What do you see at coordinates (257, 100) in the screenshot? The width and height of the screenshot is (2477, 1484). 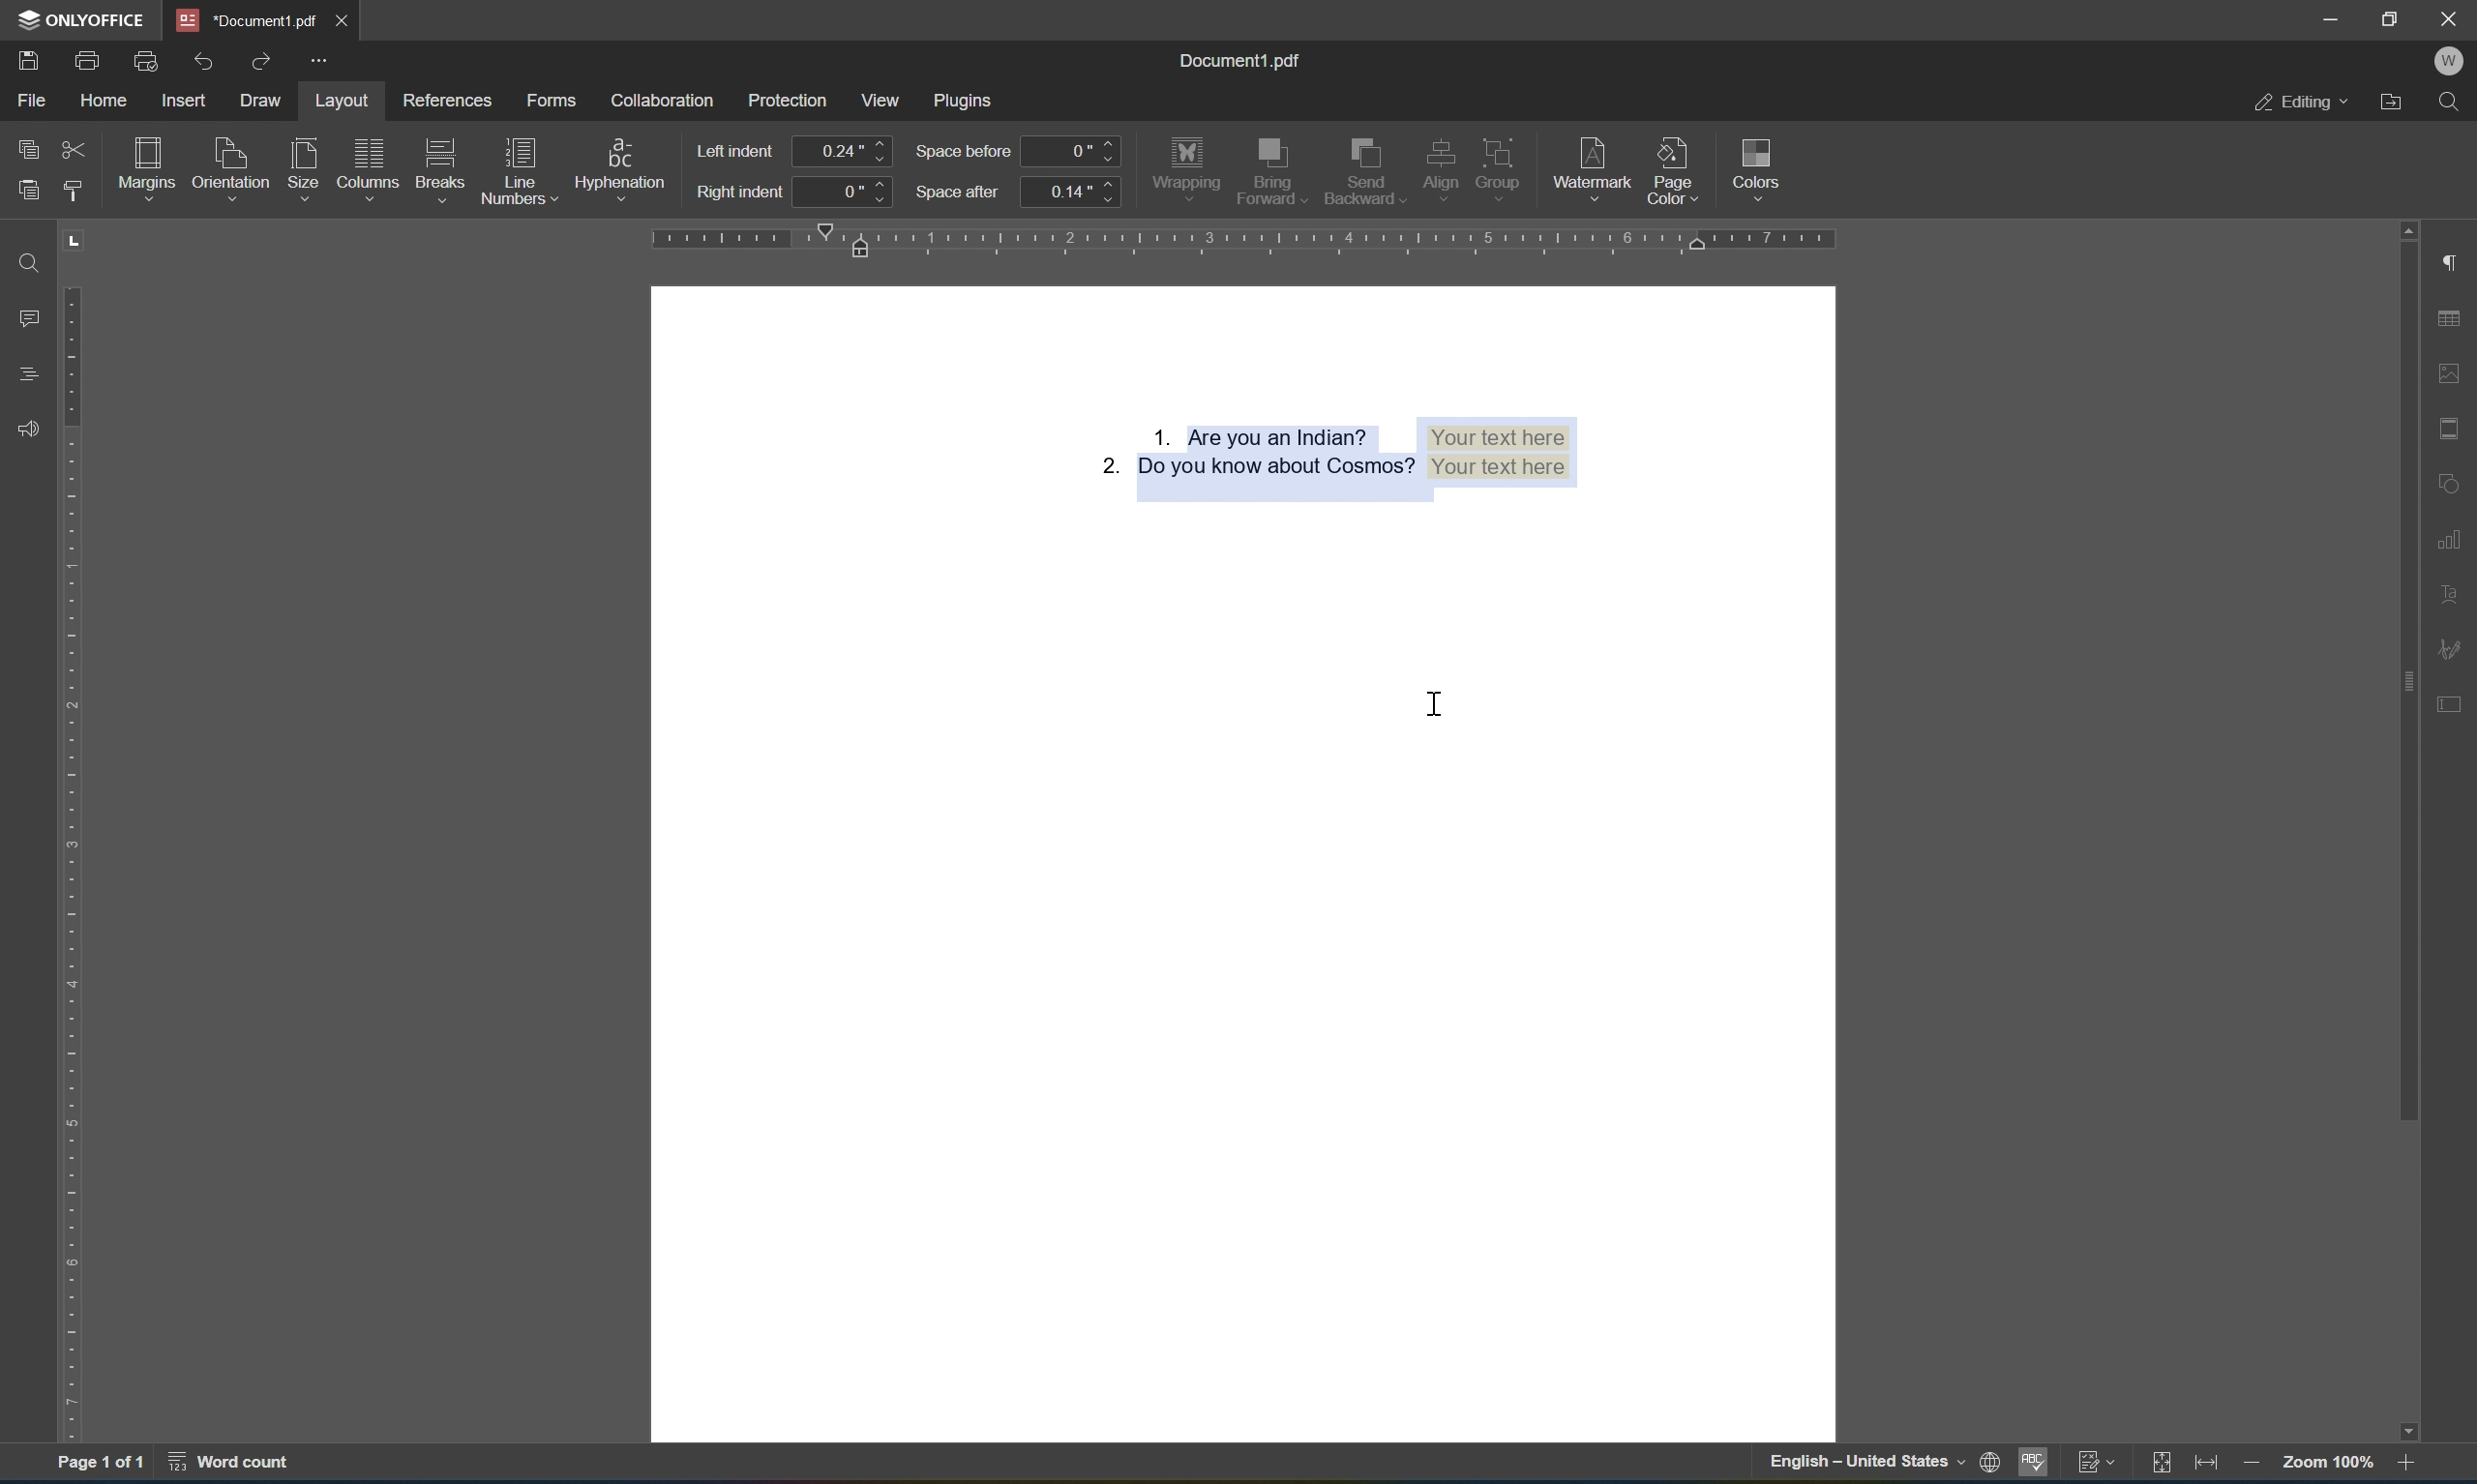 I see `draw` at bounding box center [257, 100].